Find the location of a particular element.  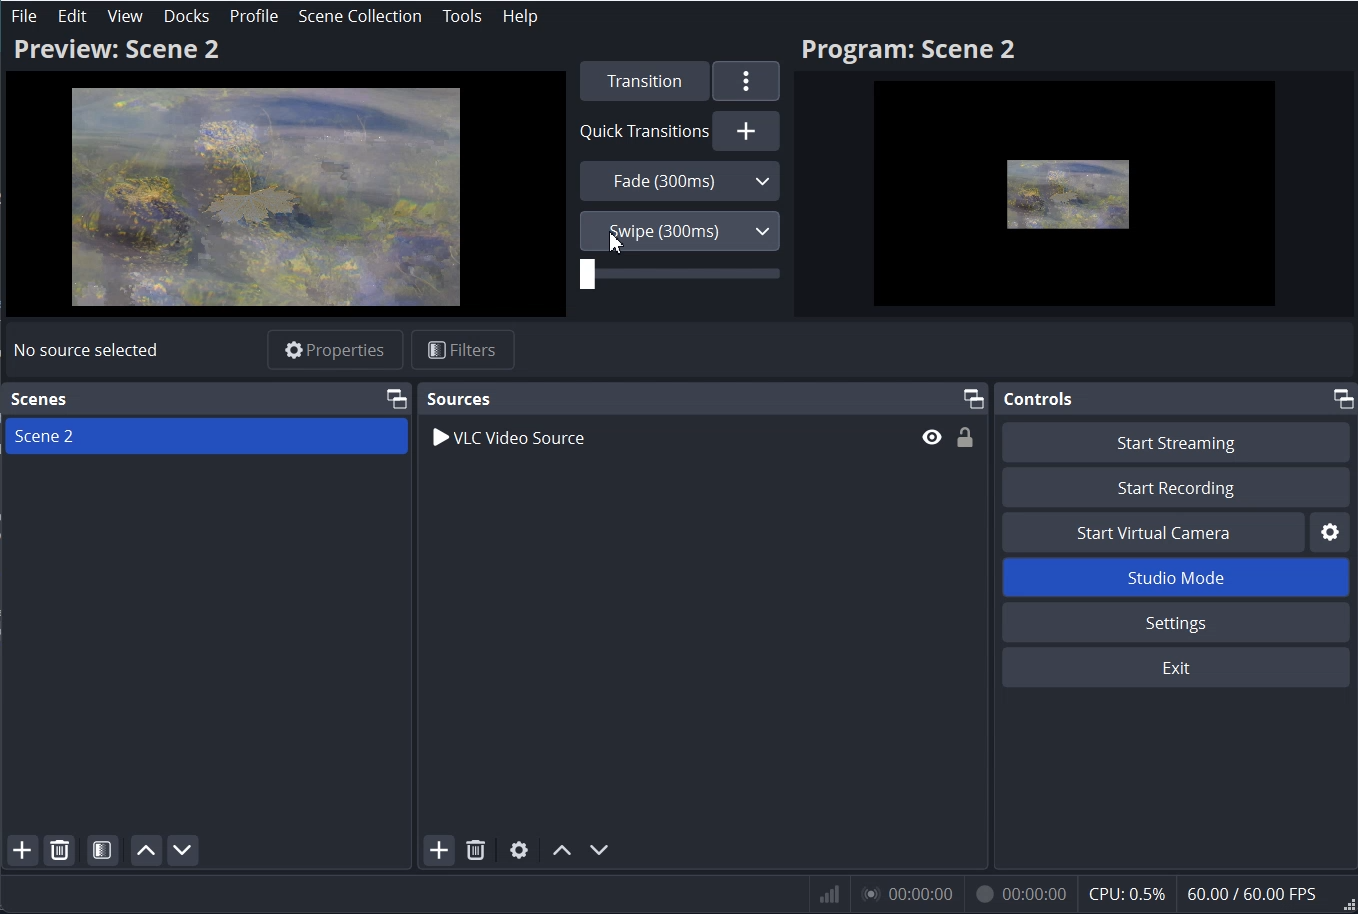

Settings is located at coordinates (1333, 531).